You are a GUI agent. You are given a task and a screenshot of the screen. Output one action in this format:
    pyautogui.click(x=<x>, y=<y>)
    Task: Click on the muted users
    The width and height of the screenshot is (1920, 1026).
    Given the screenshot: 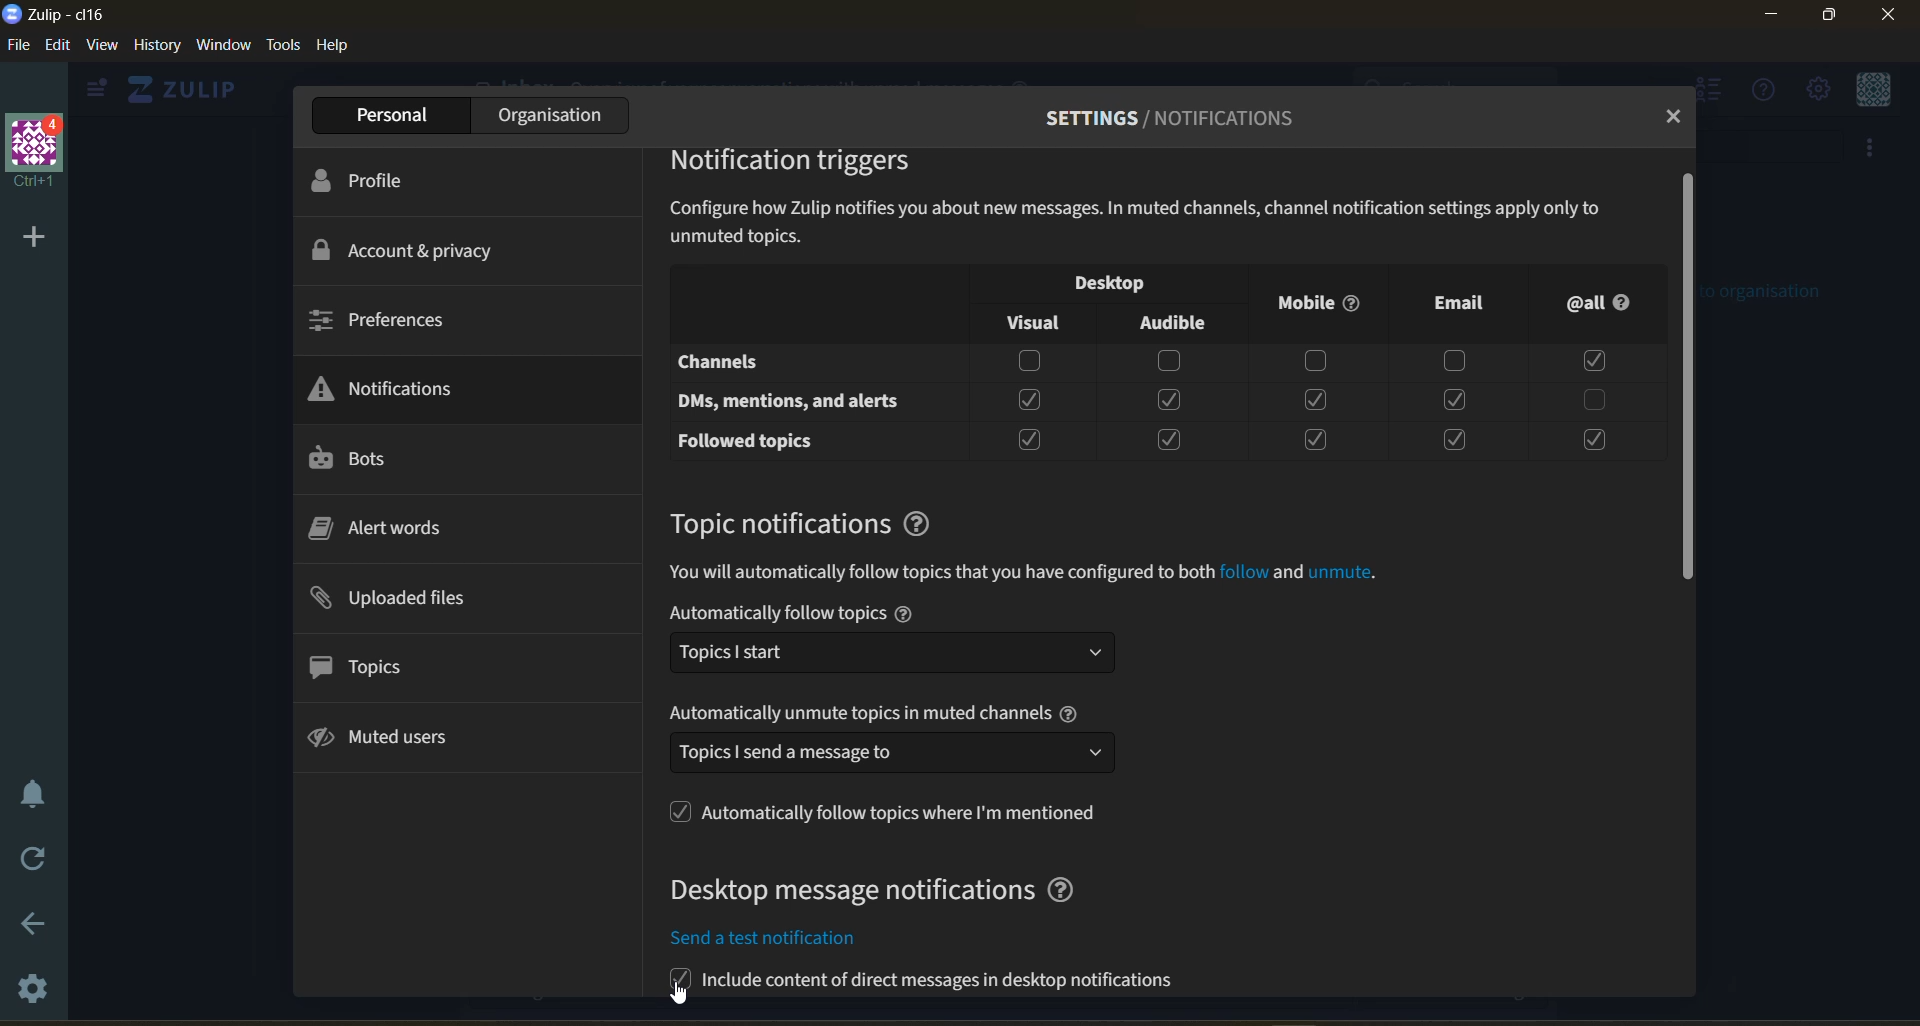 What is the action you would take?
    pyautogui.click(x=394, y=741)
    